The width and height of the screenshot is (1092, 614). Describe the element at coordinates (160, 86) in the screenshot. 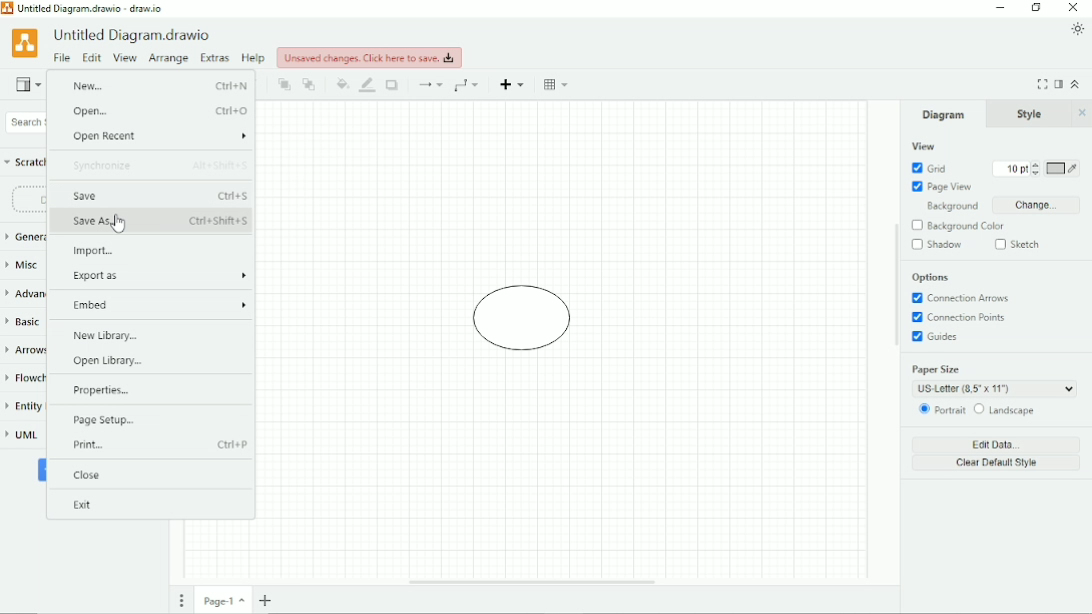

I see `New` at that location.